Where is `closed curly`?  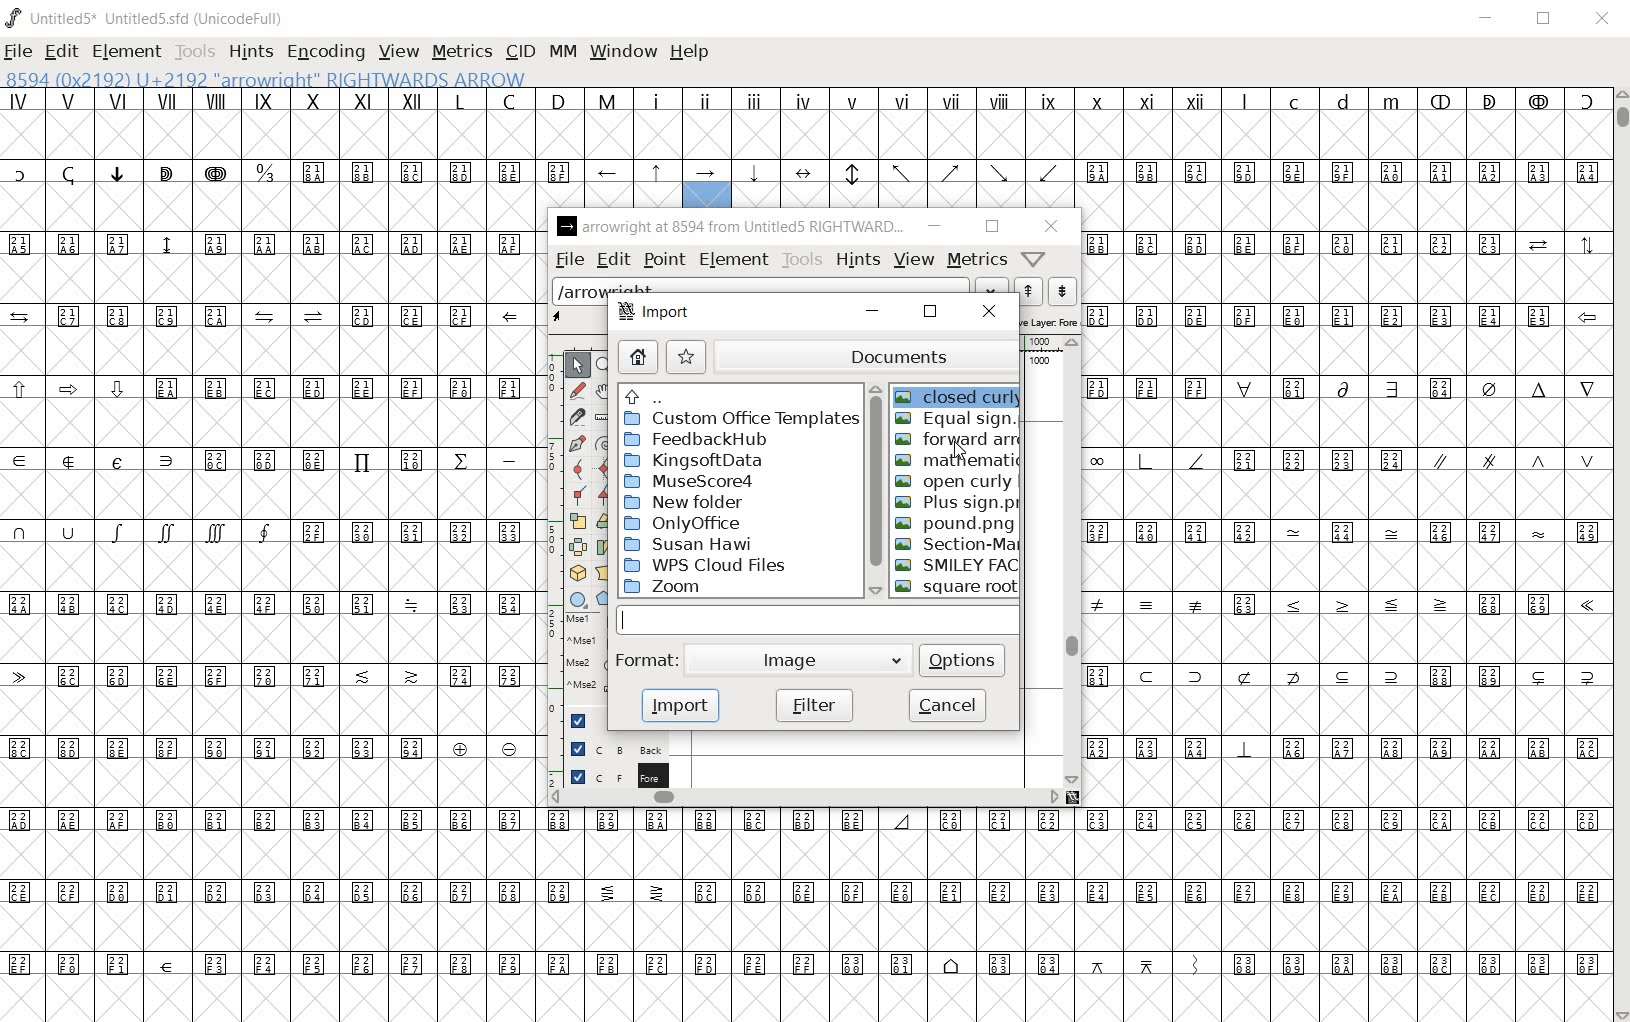
closed curly is located at coordinates (958, 393).